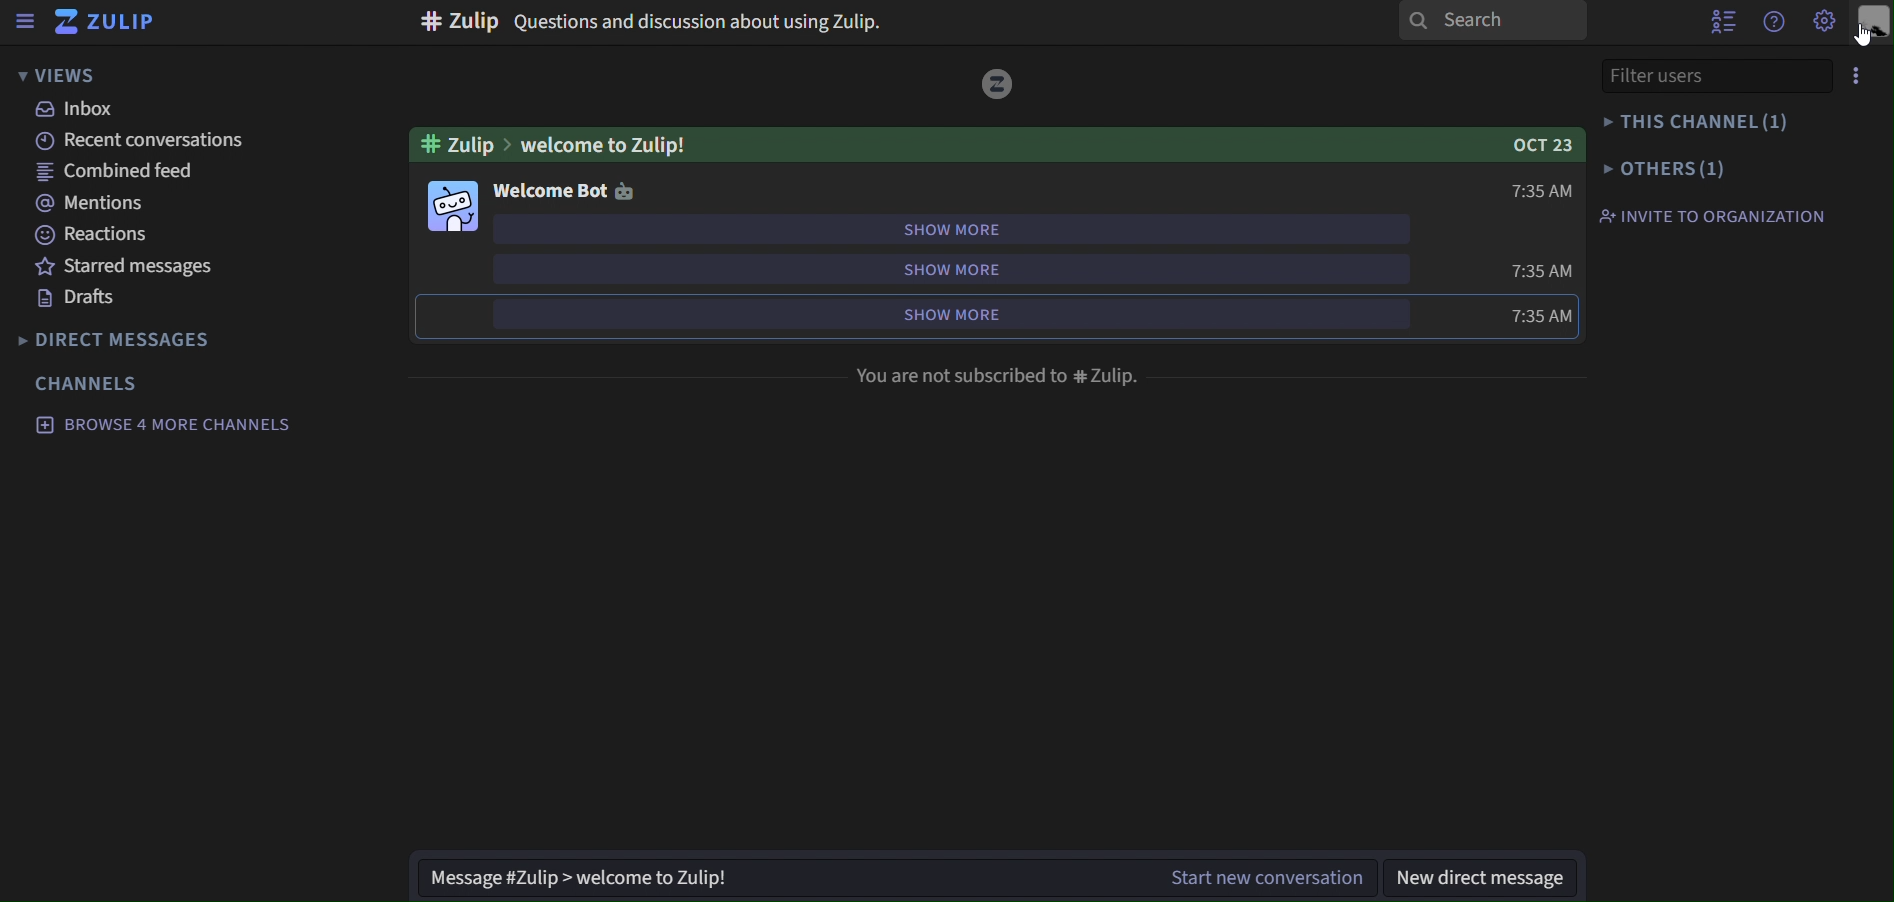 This screenshot has width=1894, height=902. Describe the element at coordinates (1525, 147) in the screenshot. I see `OCt 23` at that location.